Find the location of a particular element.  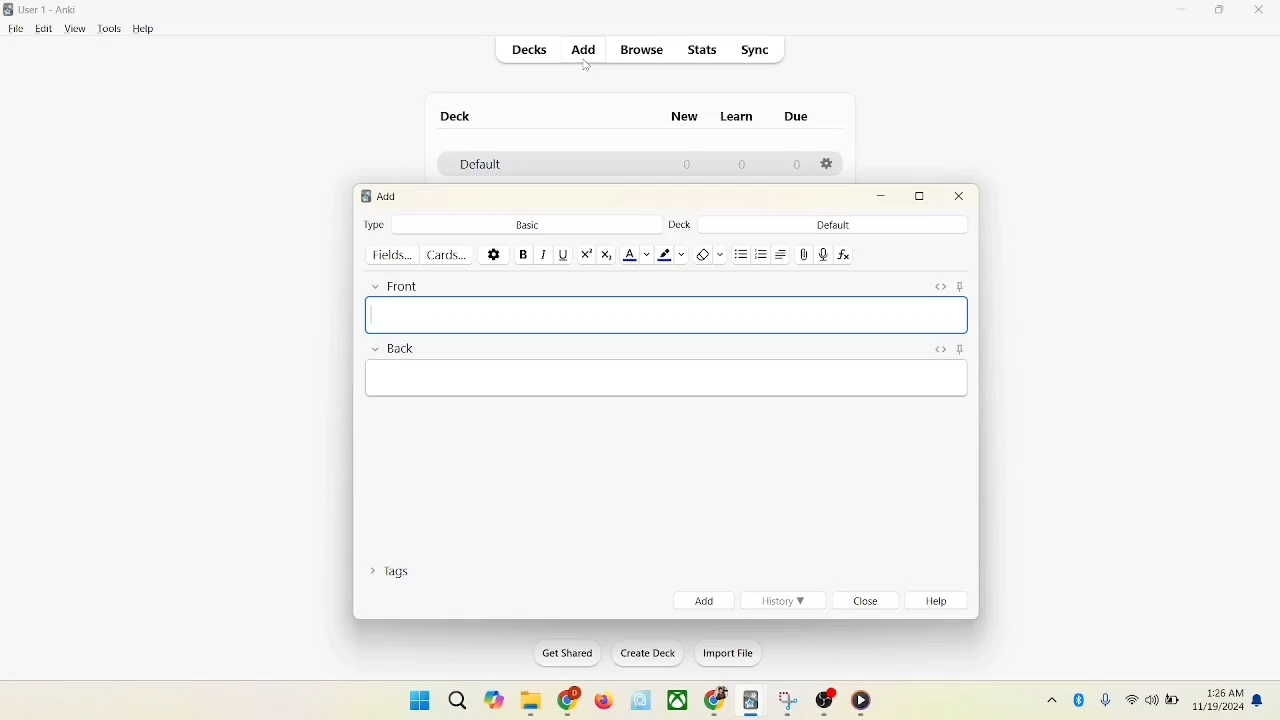

blank space is located at coordinates (664, 379).